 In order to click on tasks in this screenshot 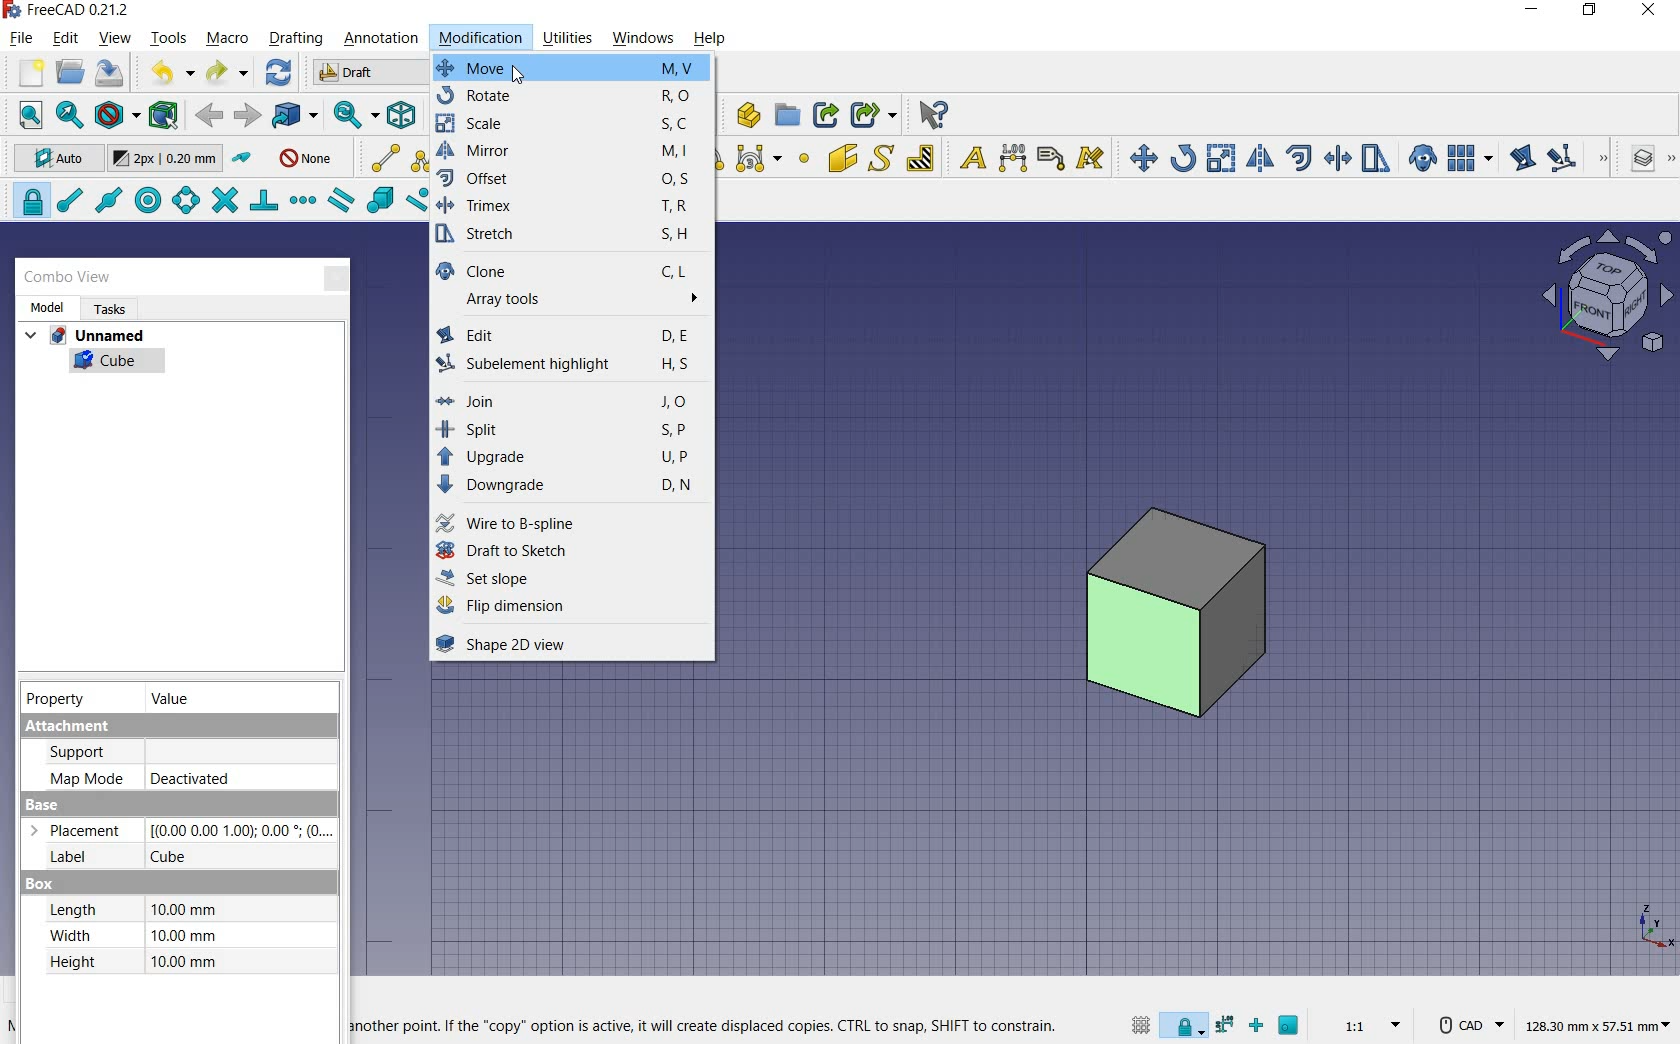, I will do `click(108, 309)`.